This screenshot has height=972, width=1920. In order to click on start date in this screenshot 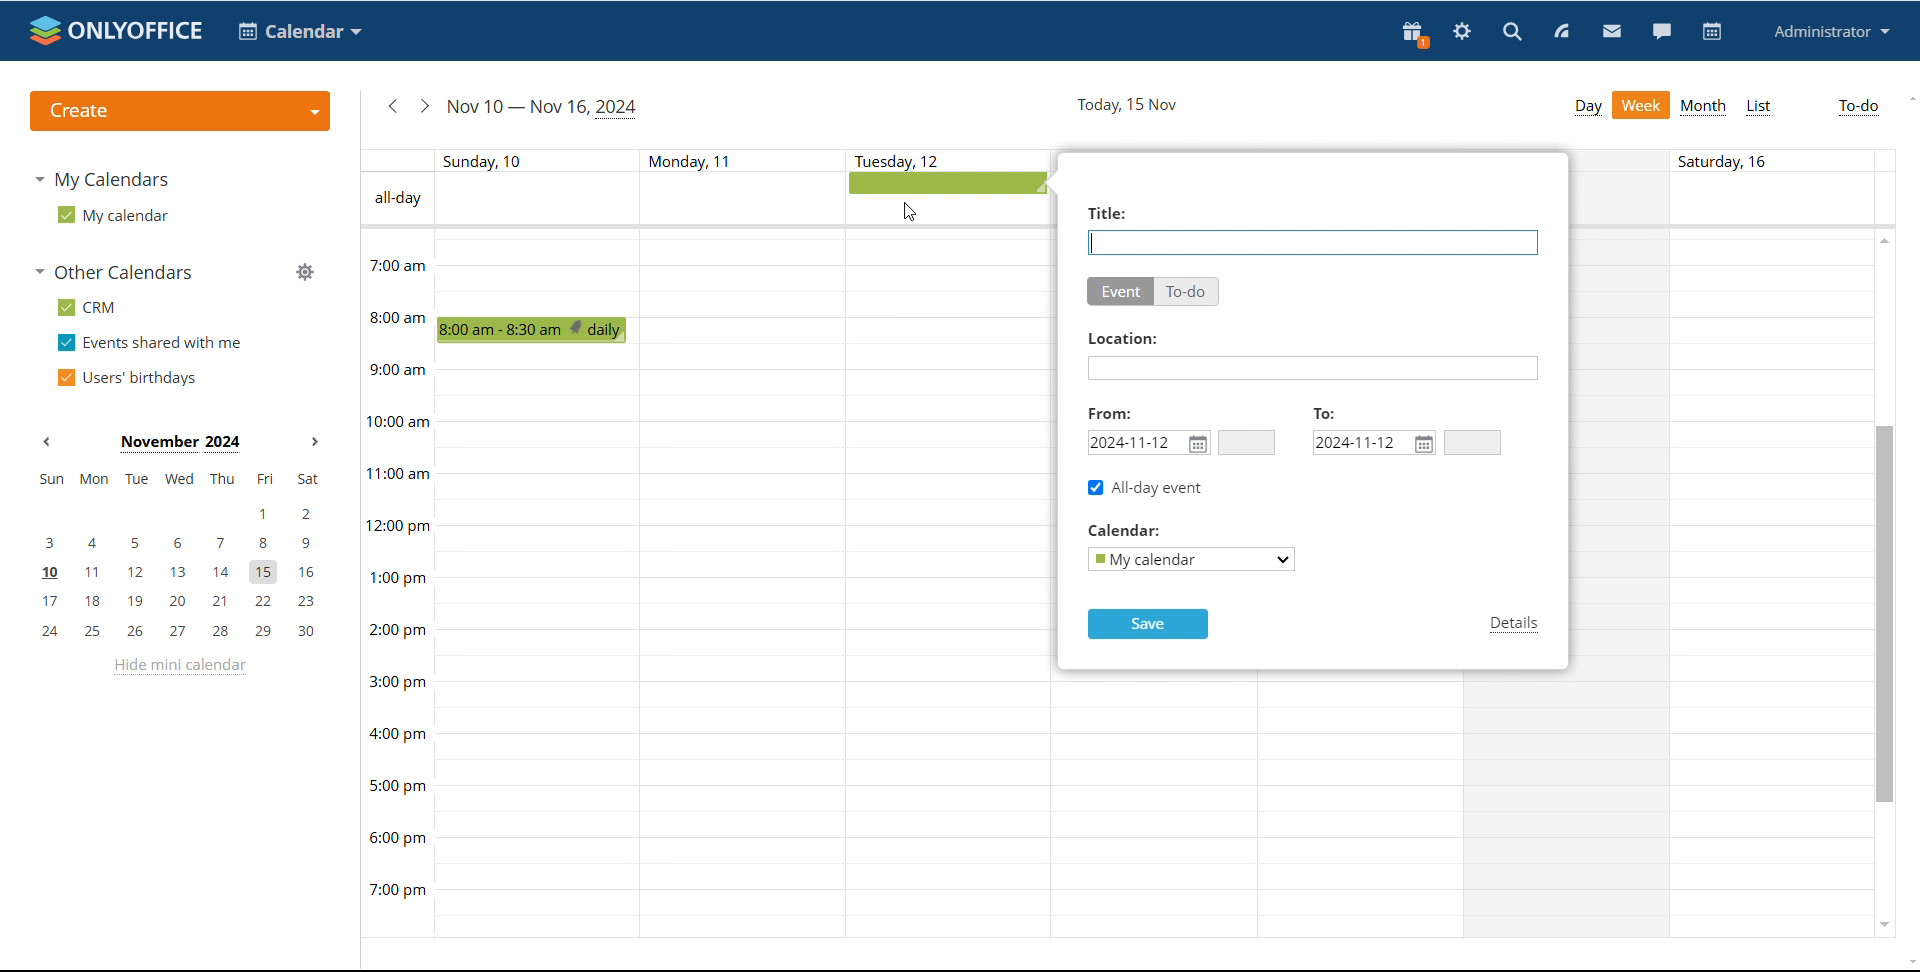, I will do `click(1150, 443)`.